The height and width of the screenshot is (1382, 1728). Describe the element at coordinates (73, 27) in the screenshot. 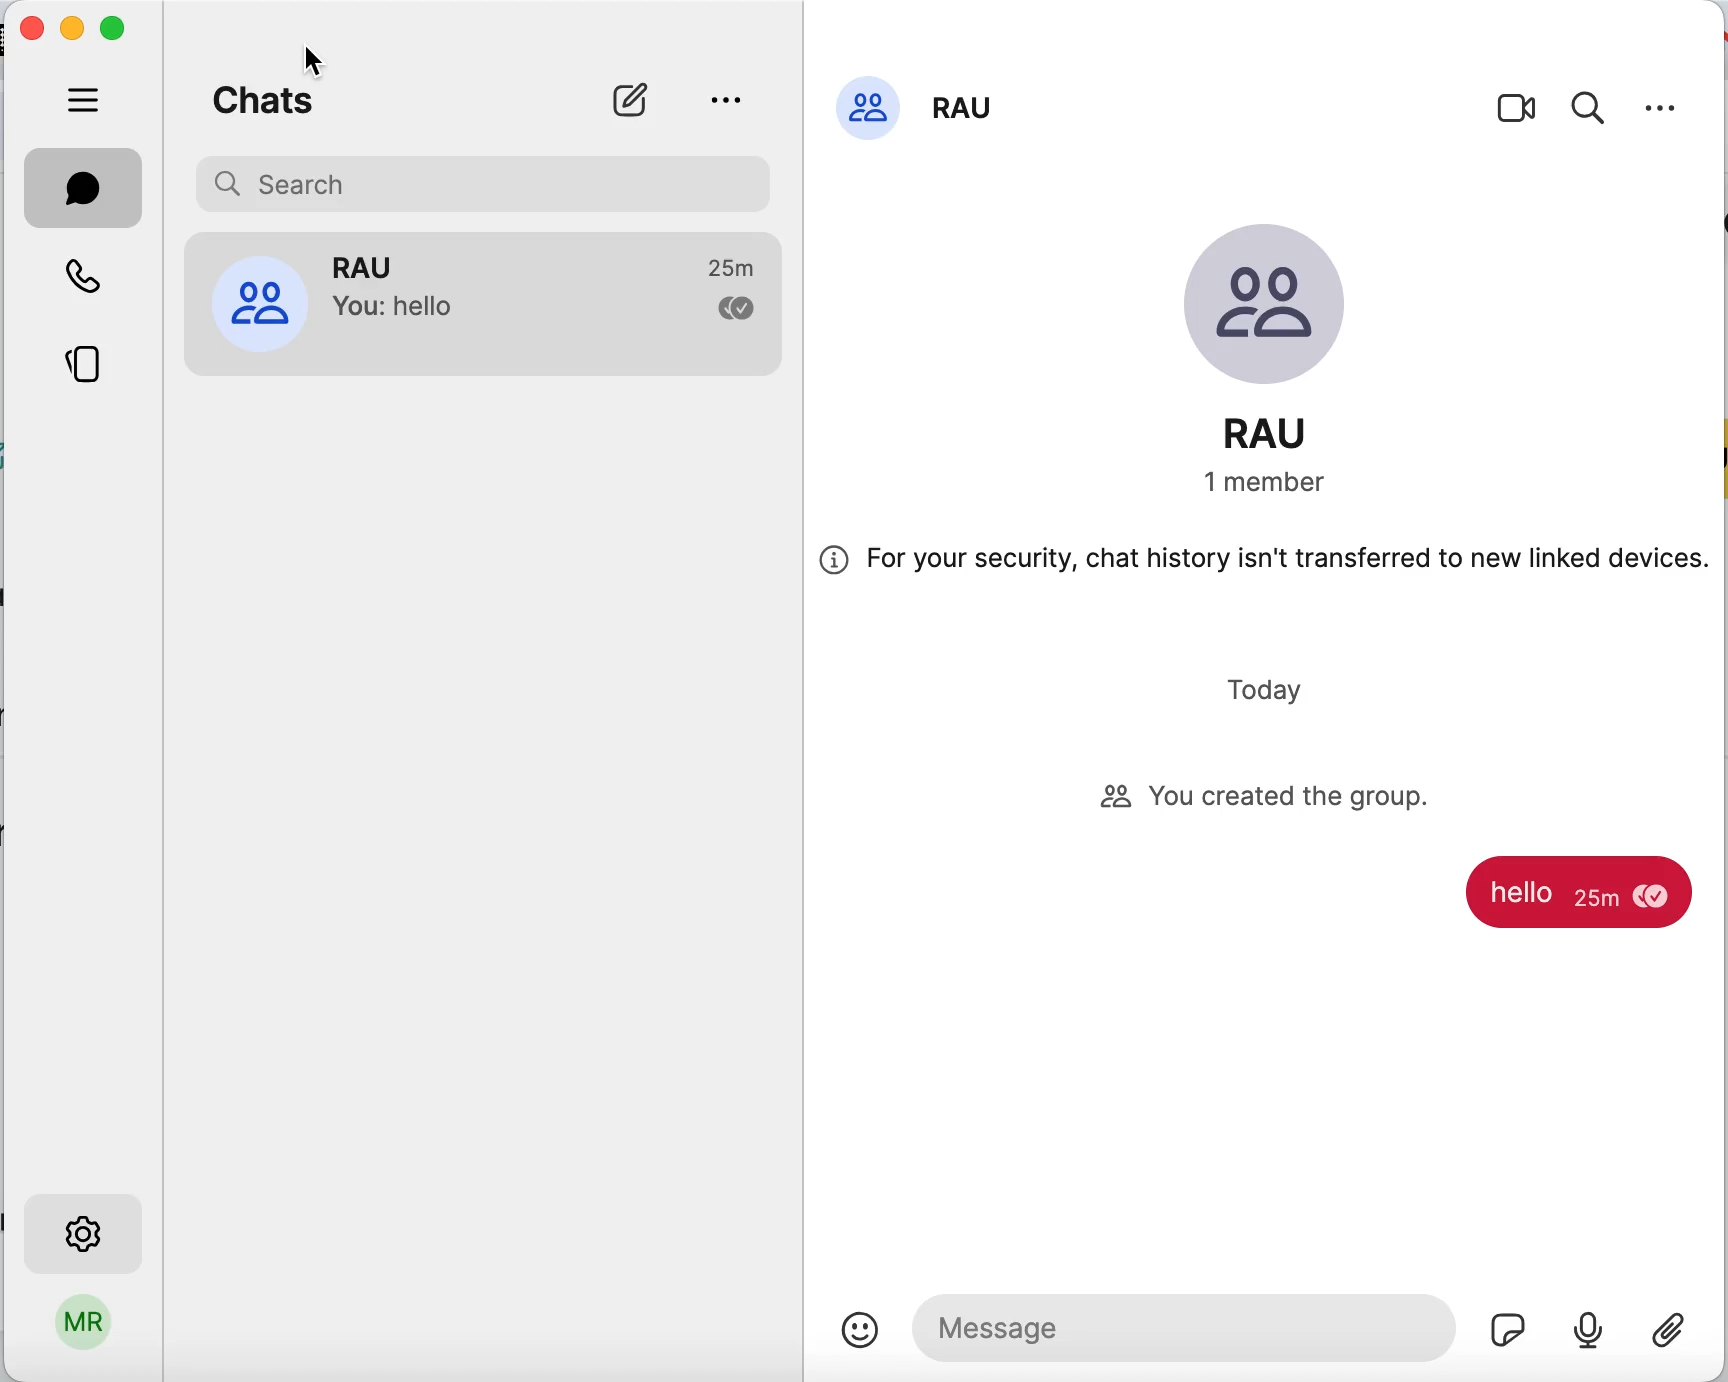

I see `minimize` at that location.